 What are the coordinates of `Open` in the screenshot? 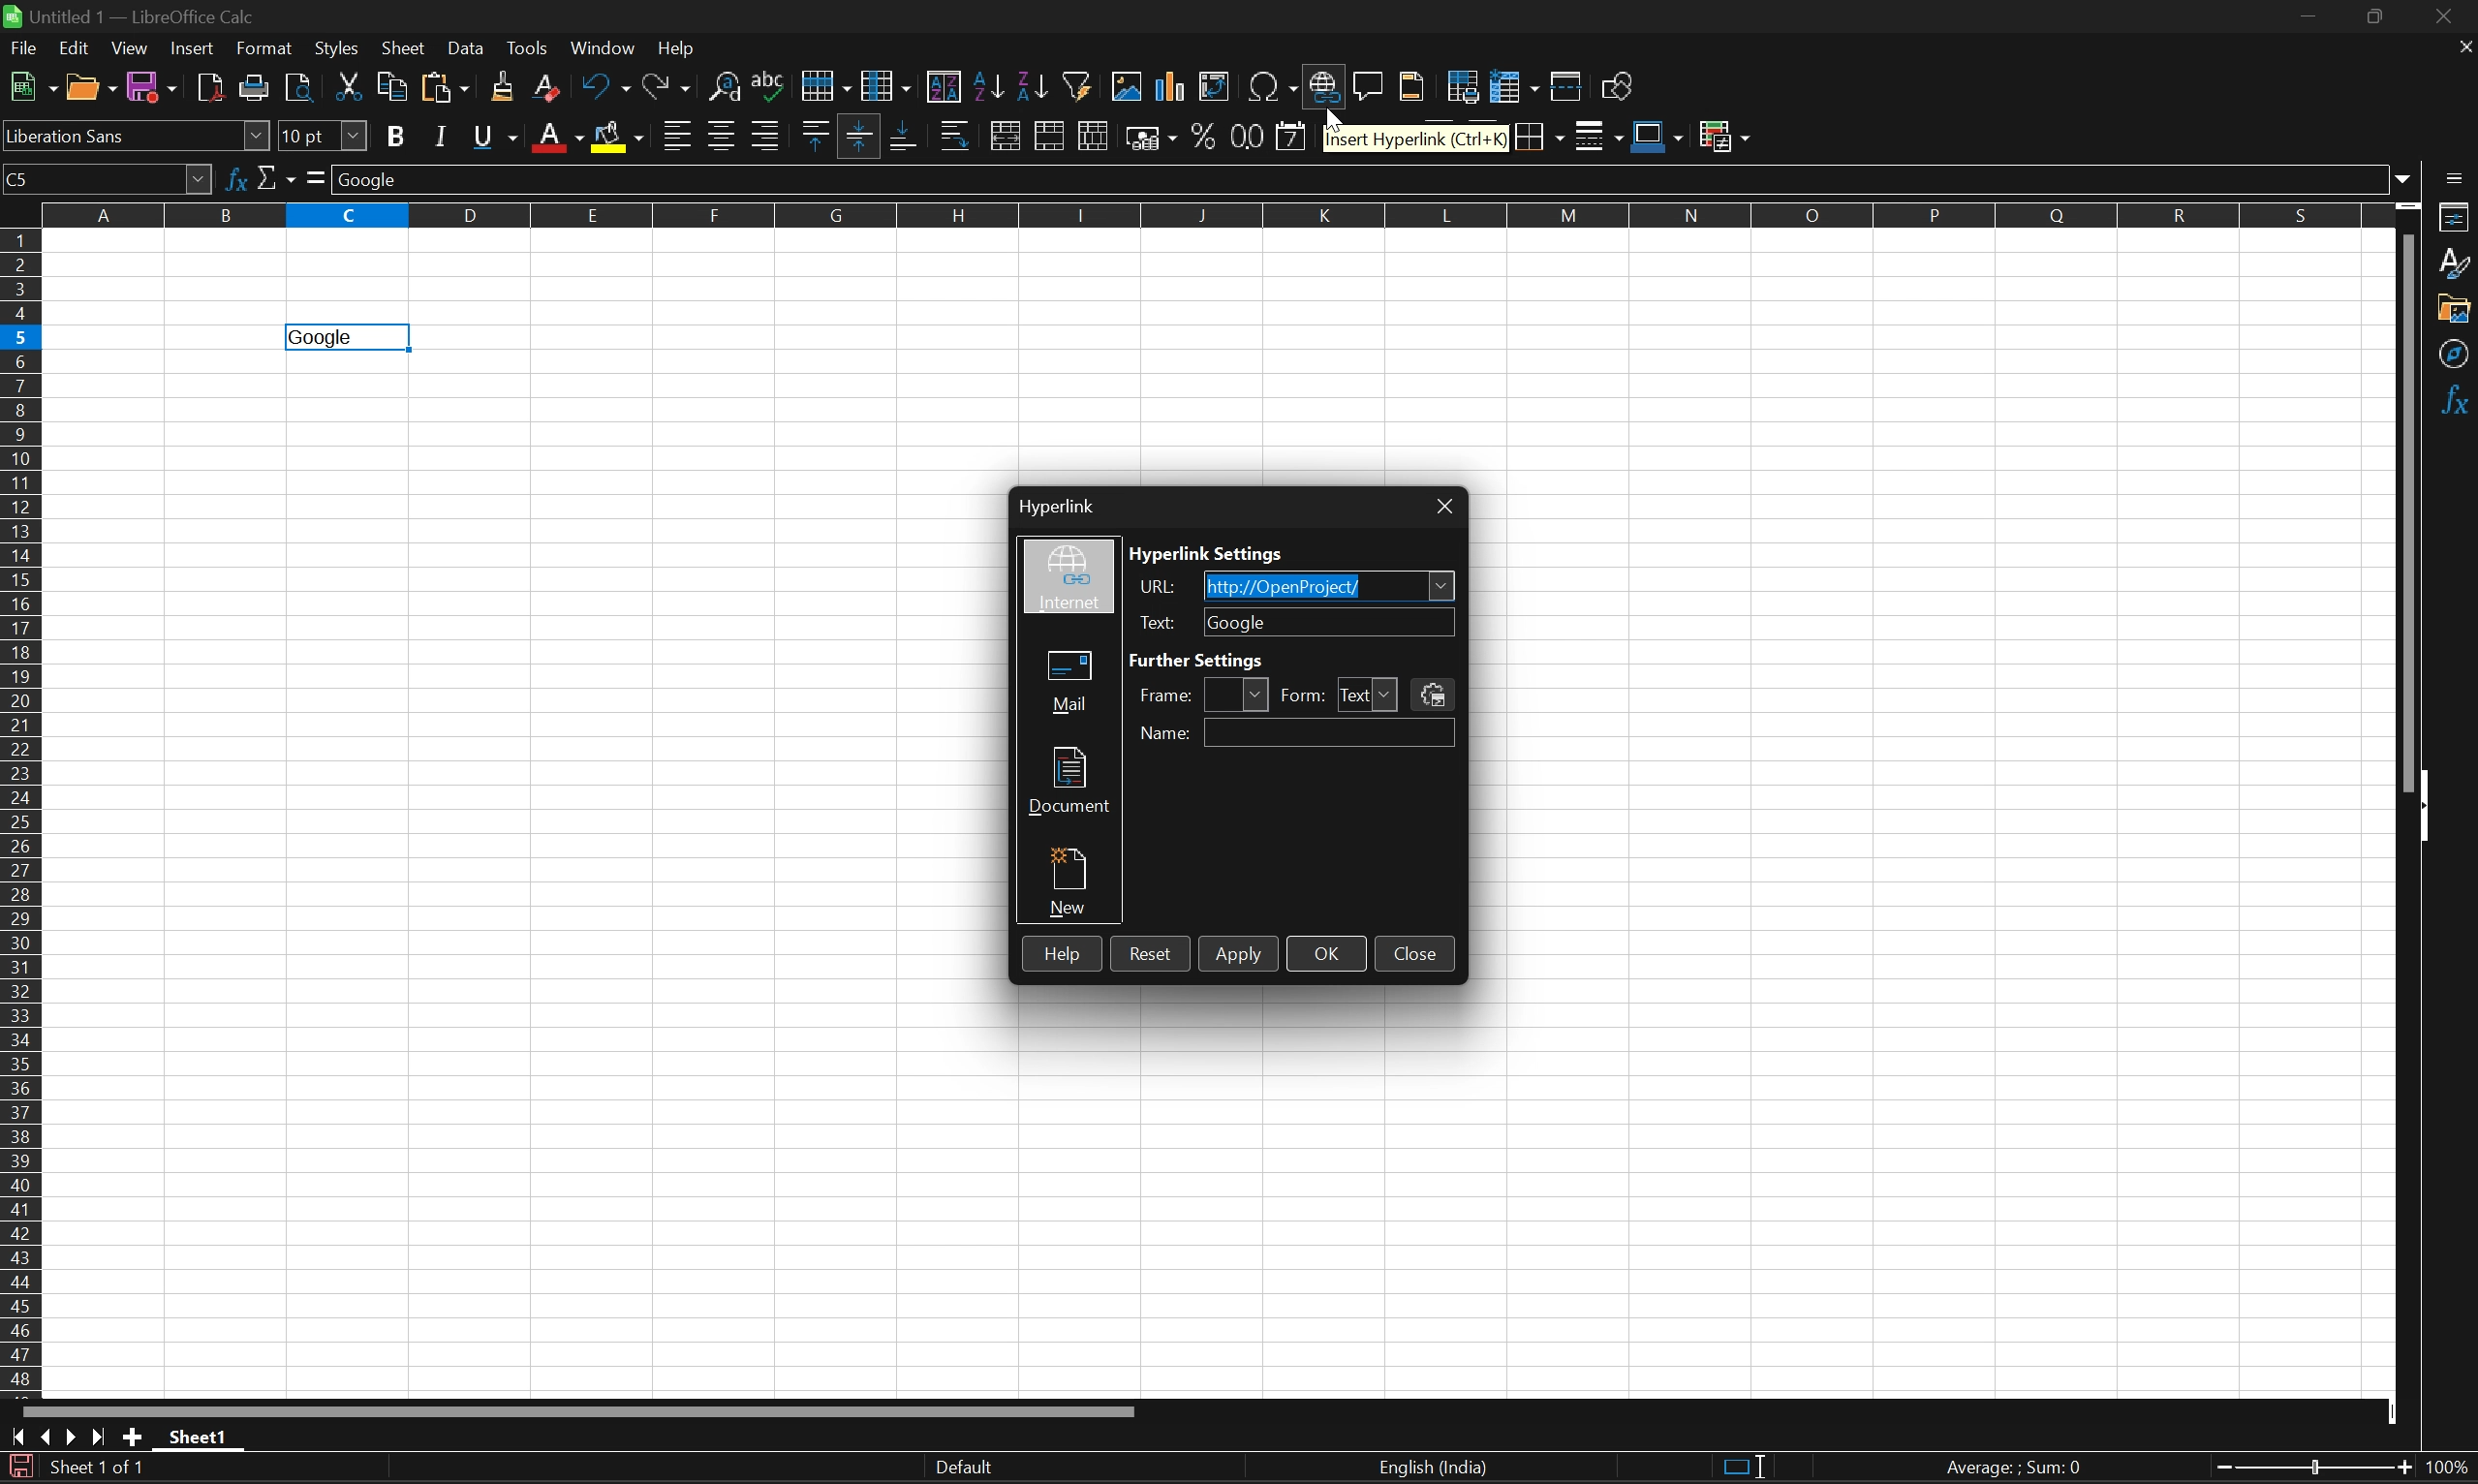 It's located at (92, 87).